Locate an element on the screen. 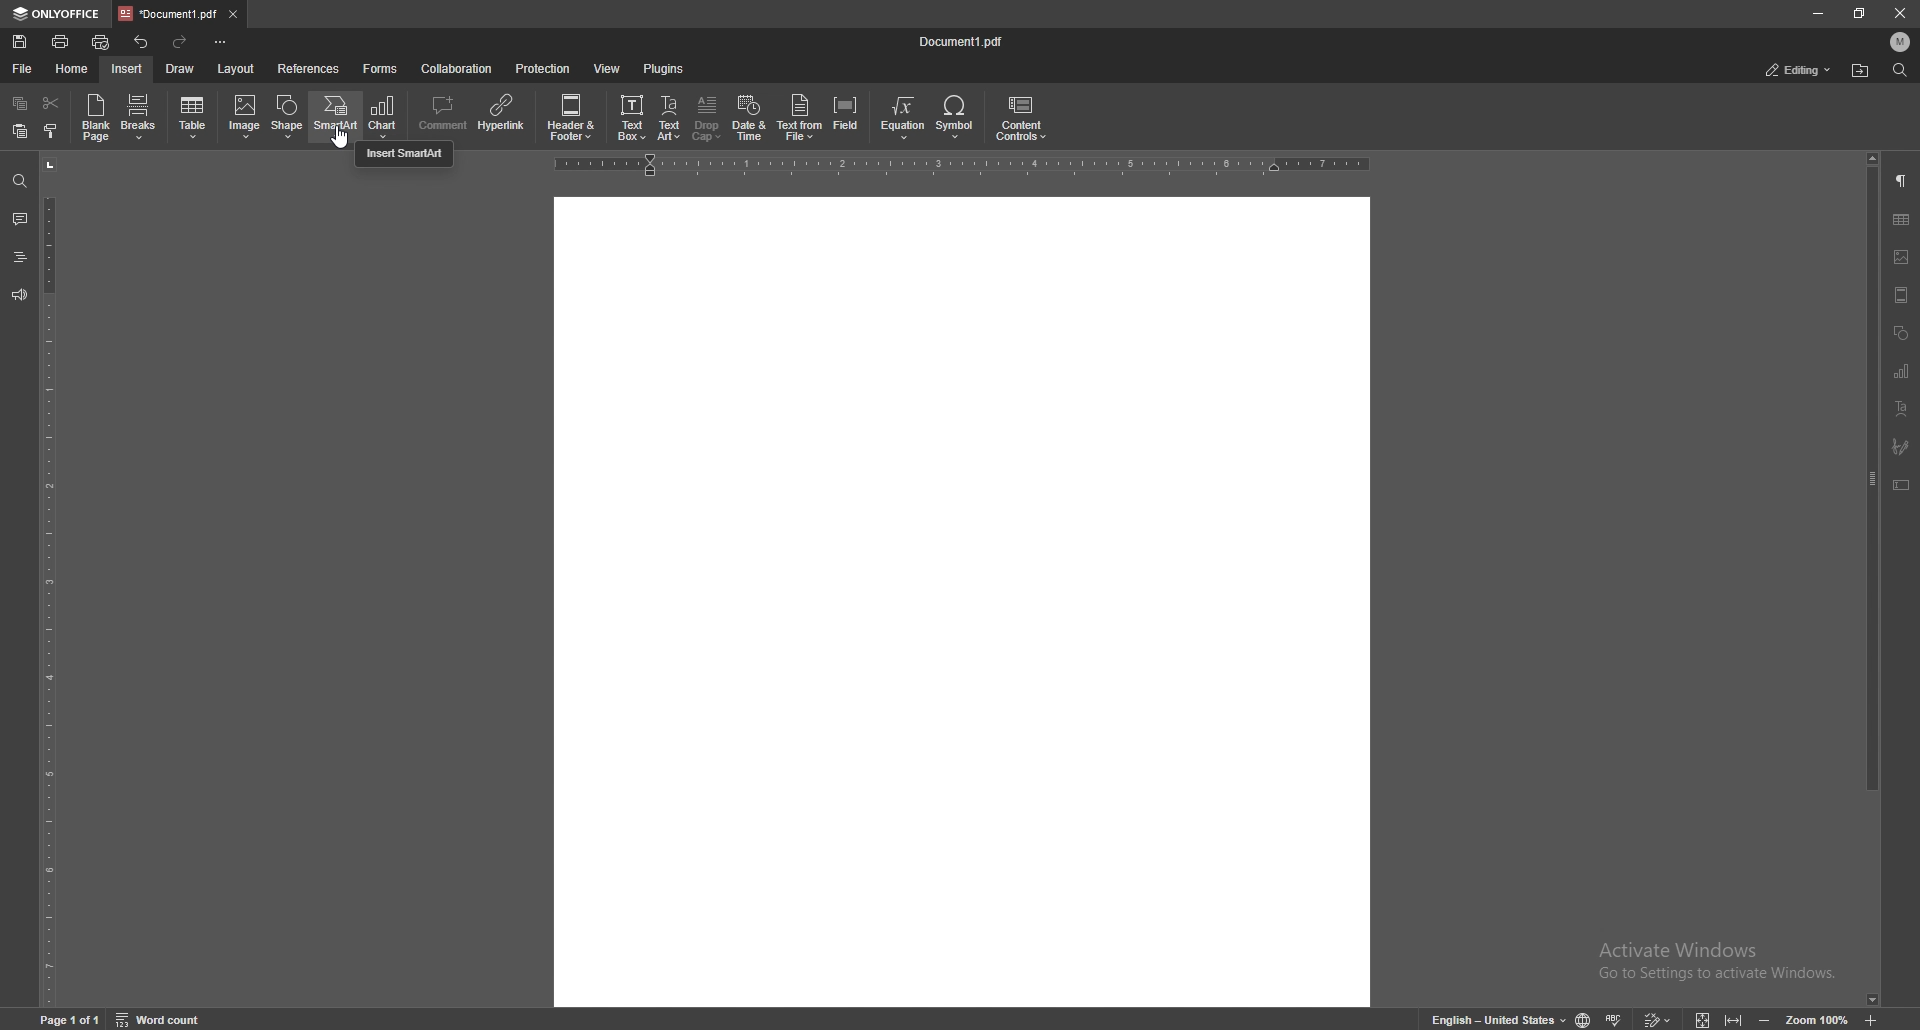 The width and height of the screenshot is (1920, 1030). minimize is located at coordinates (1818, 13).